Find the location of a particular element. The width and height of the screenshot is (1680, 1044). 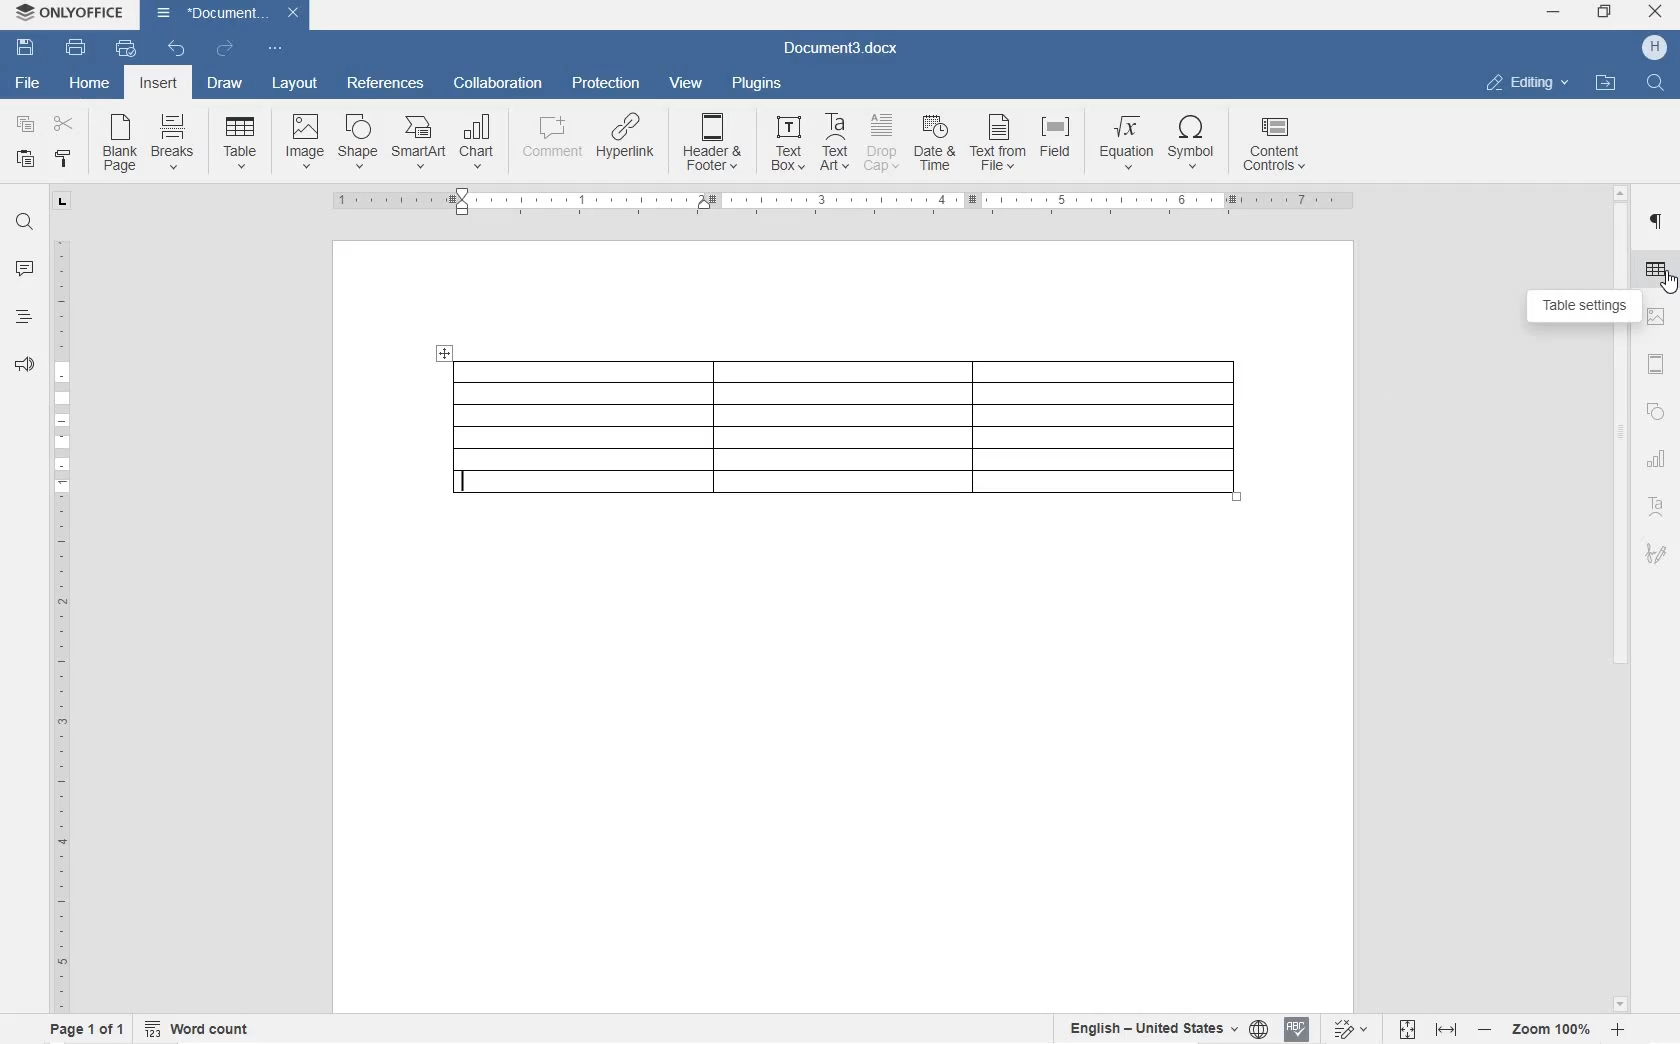

SHAPE is located at coordinates (359, 143).